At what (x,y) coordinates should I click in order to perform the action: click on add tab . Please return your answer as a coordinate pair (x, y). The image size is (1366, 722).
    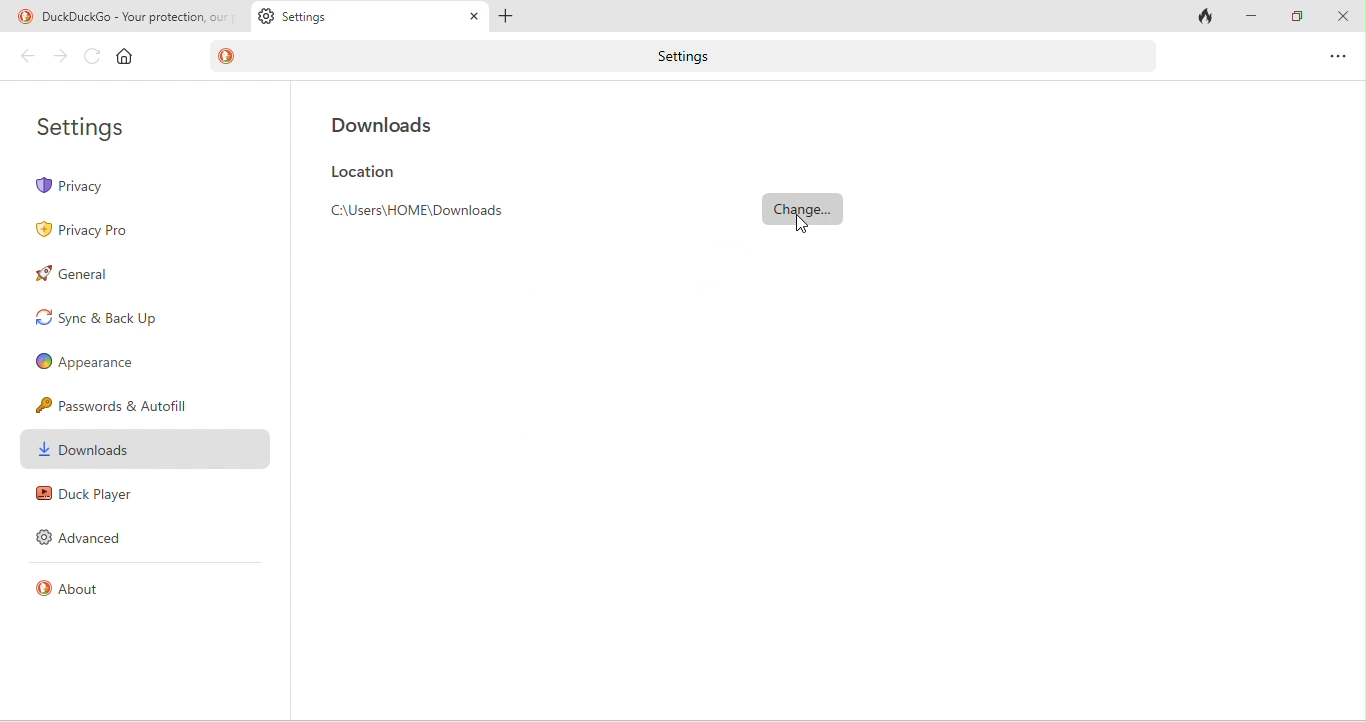
    Looking at the image, I should click on (513, 14).